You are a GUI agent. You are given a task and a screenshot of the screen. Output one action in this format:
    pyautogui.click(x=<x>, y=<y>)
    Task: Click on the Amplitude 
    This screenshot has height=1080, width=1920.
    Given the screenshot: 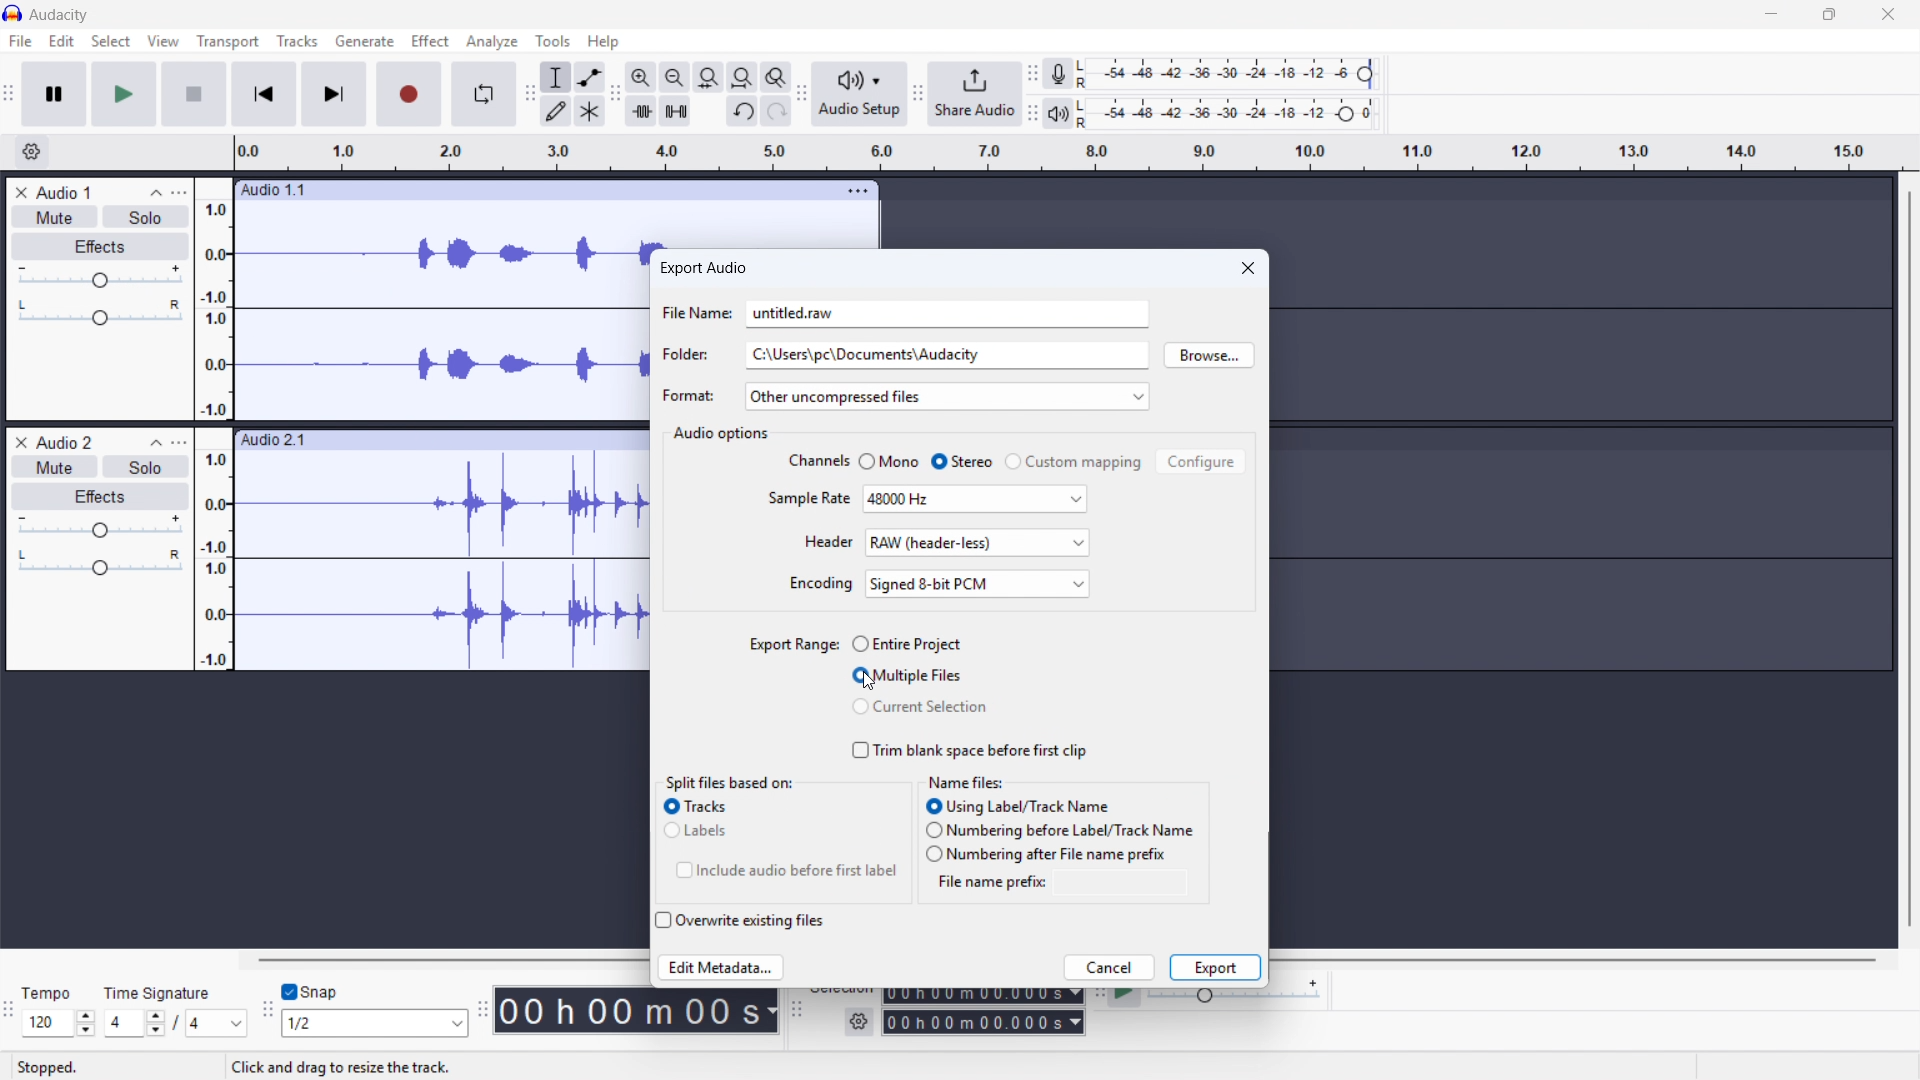 What is the action you would take?
    pyautogui.click(x=213, y=424)
    